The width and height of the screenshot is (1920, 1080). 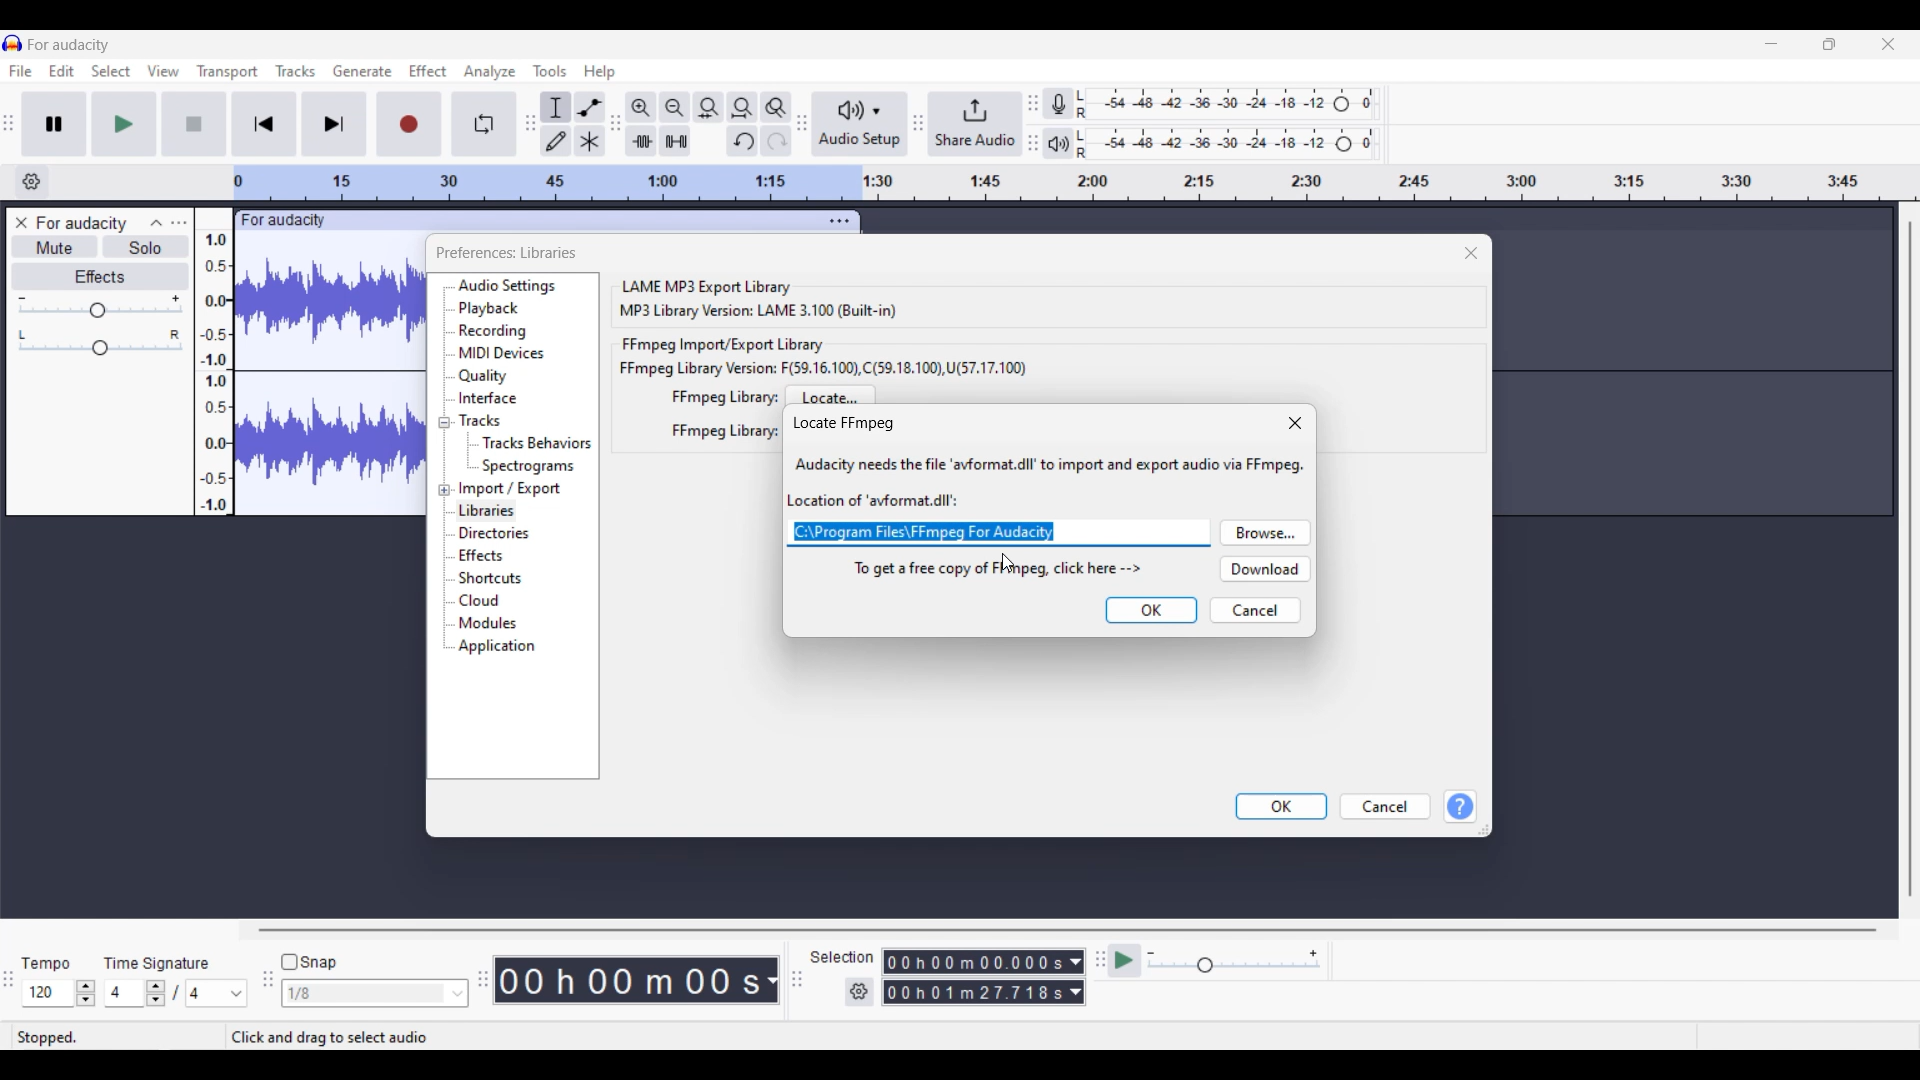 I want to click on Help, so click(x=1460, y=807).